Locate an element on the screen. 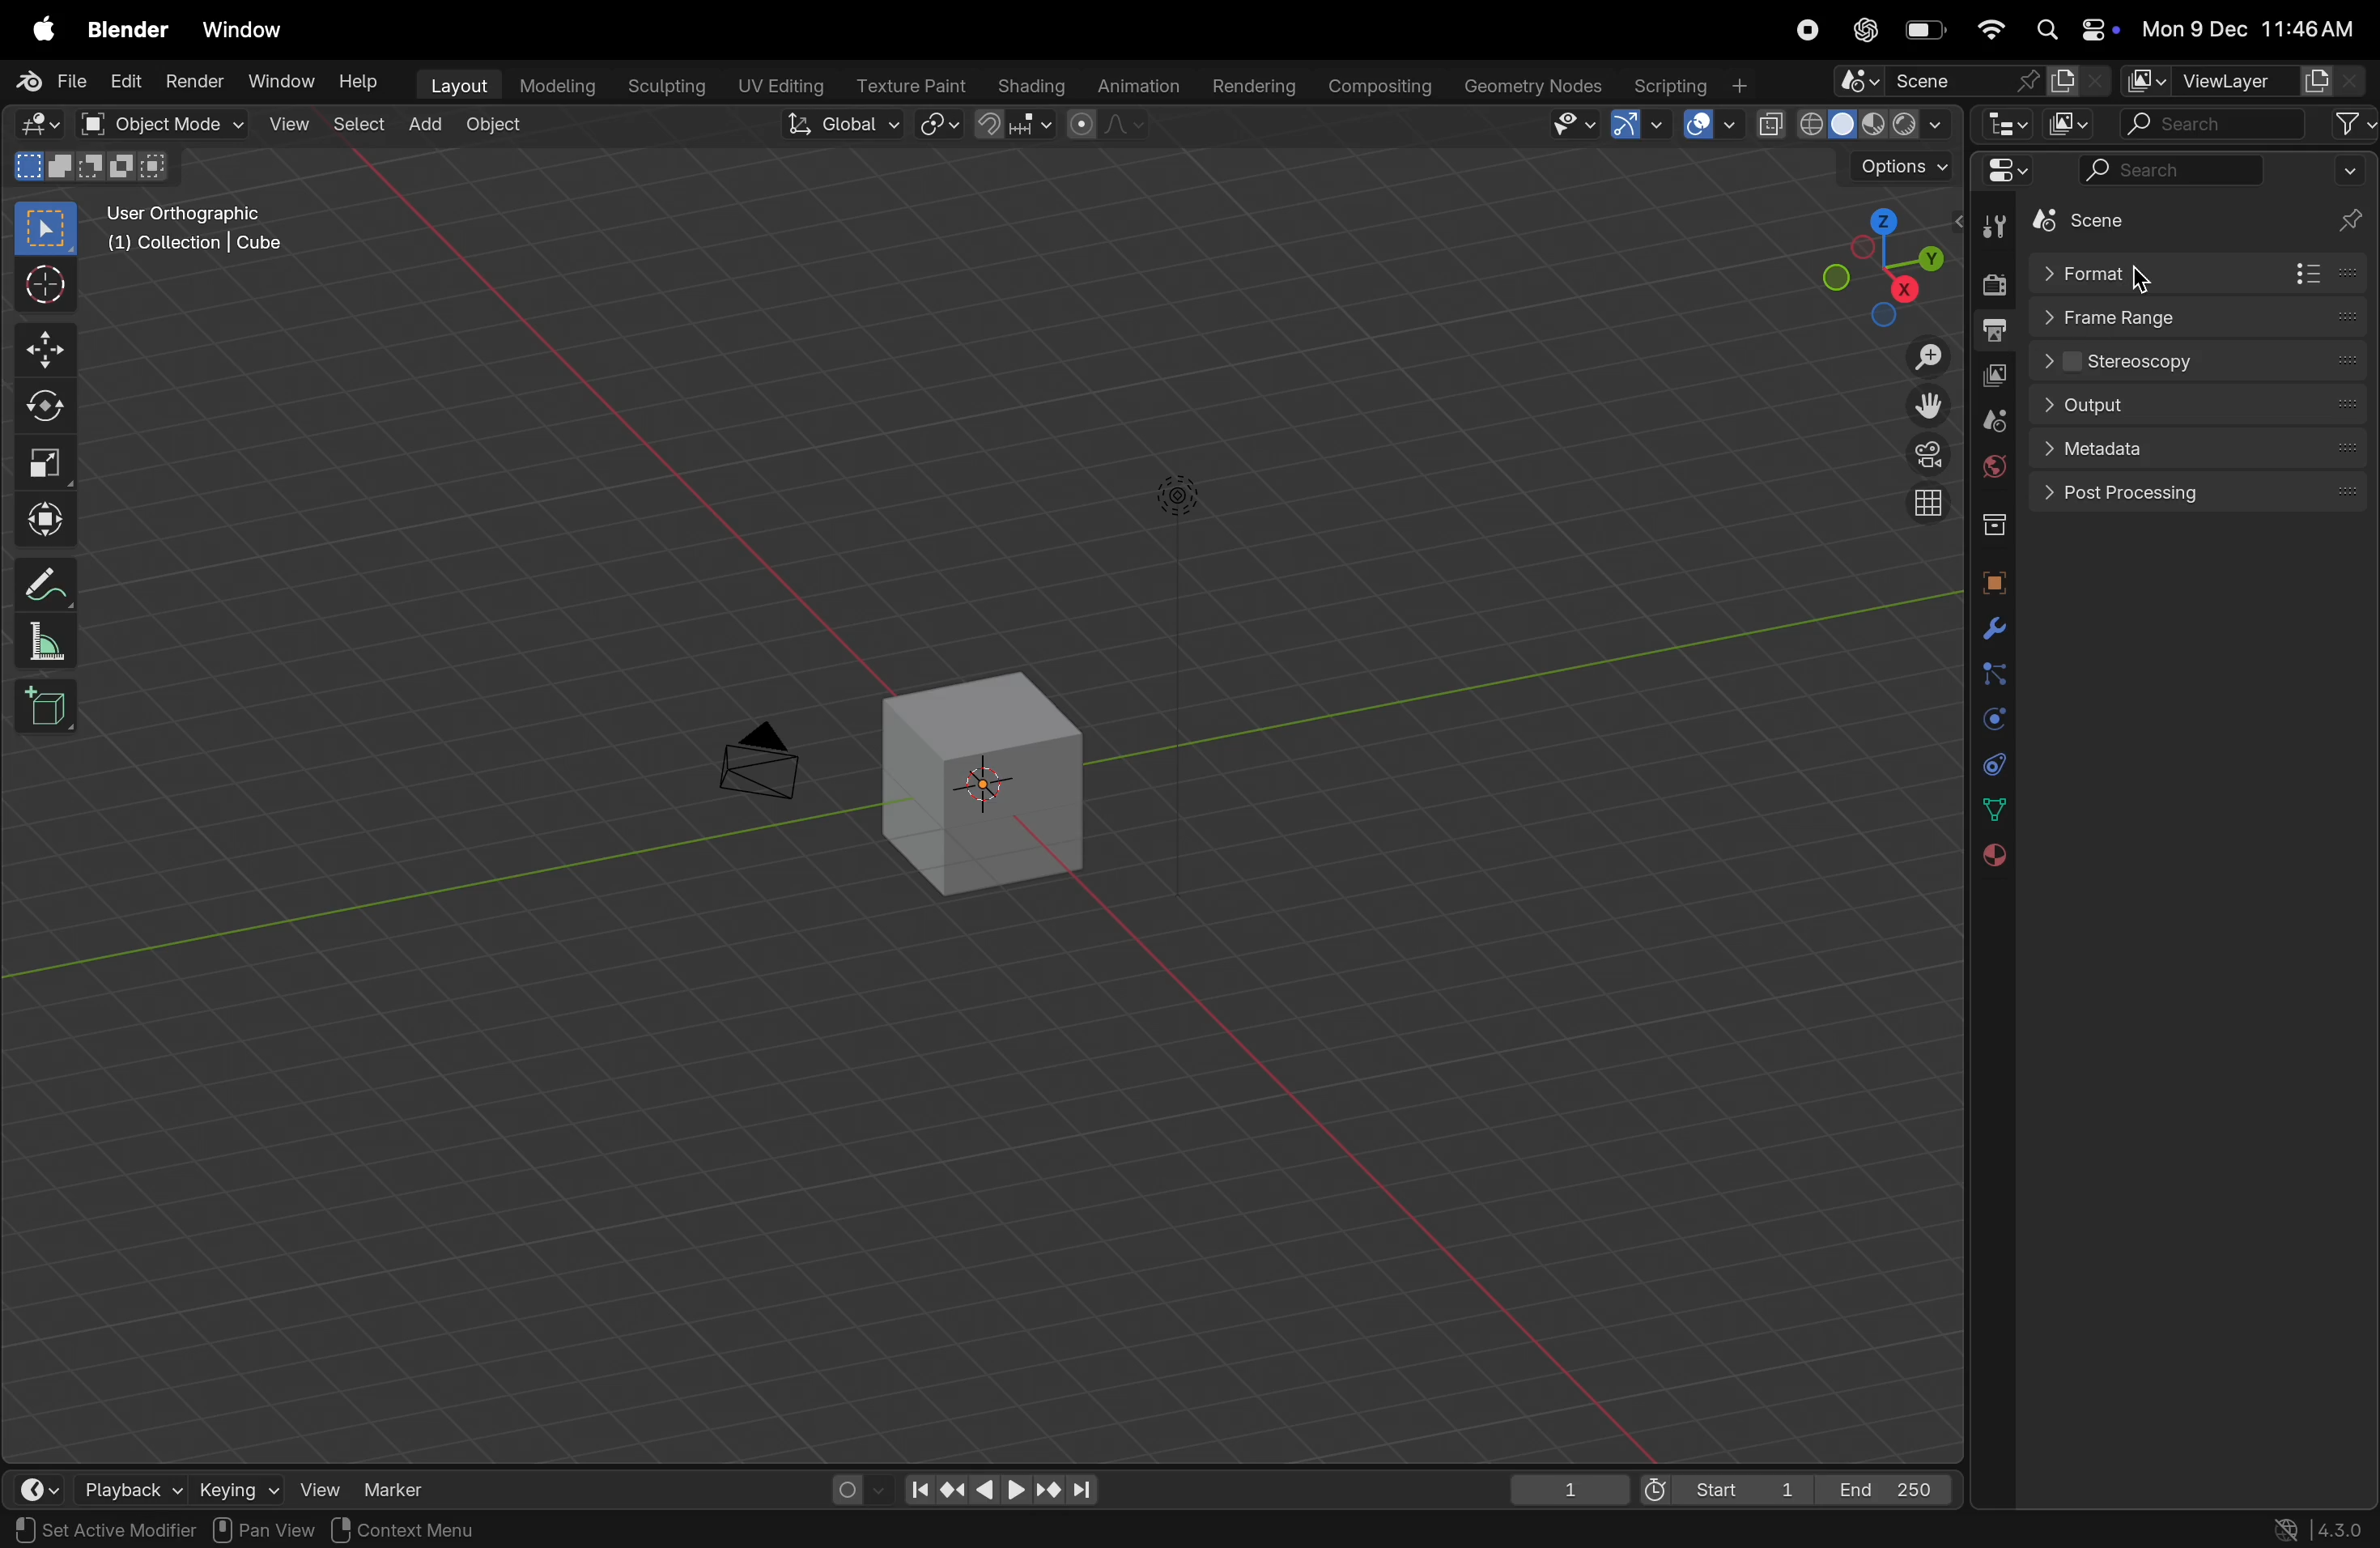 This screenshot has width=2380, height=1548. scene is located at coordinates (2119, 218).